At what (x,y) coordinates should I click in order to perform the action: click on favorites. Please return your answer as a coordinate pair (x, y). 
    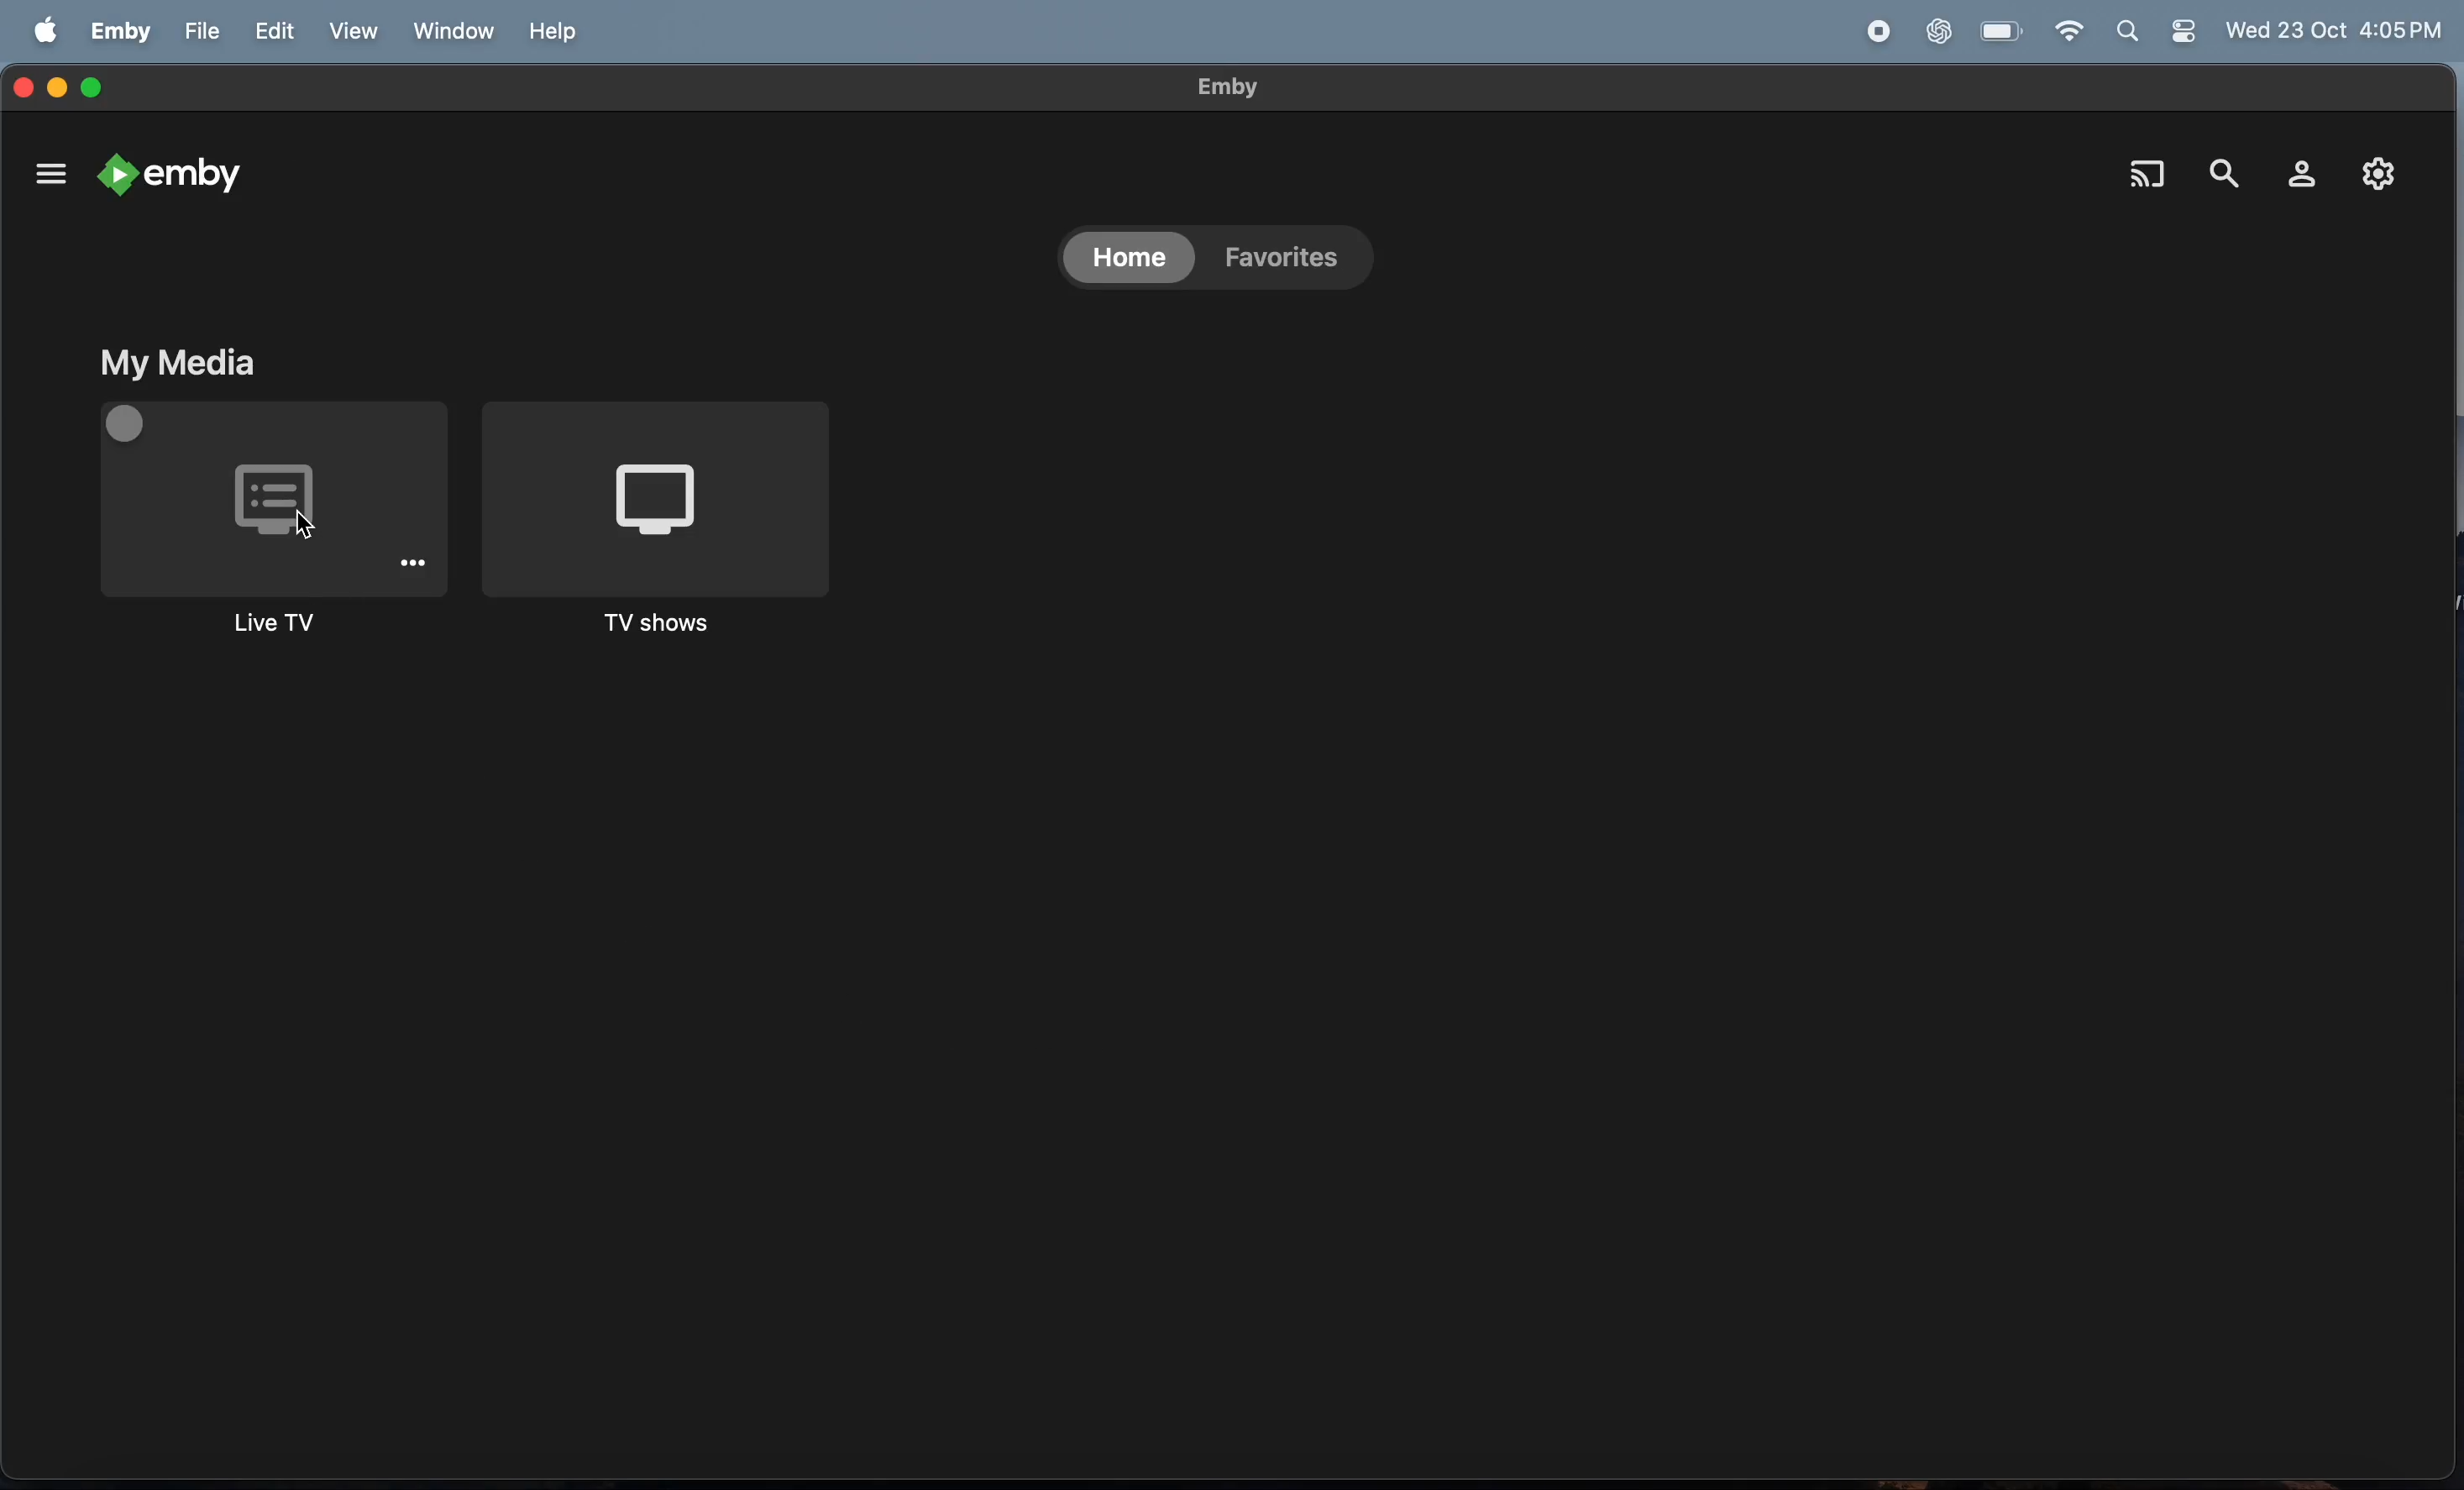
    Looking at the image, I should click on (1285, 264).